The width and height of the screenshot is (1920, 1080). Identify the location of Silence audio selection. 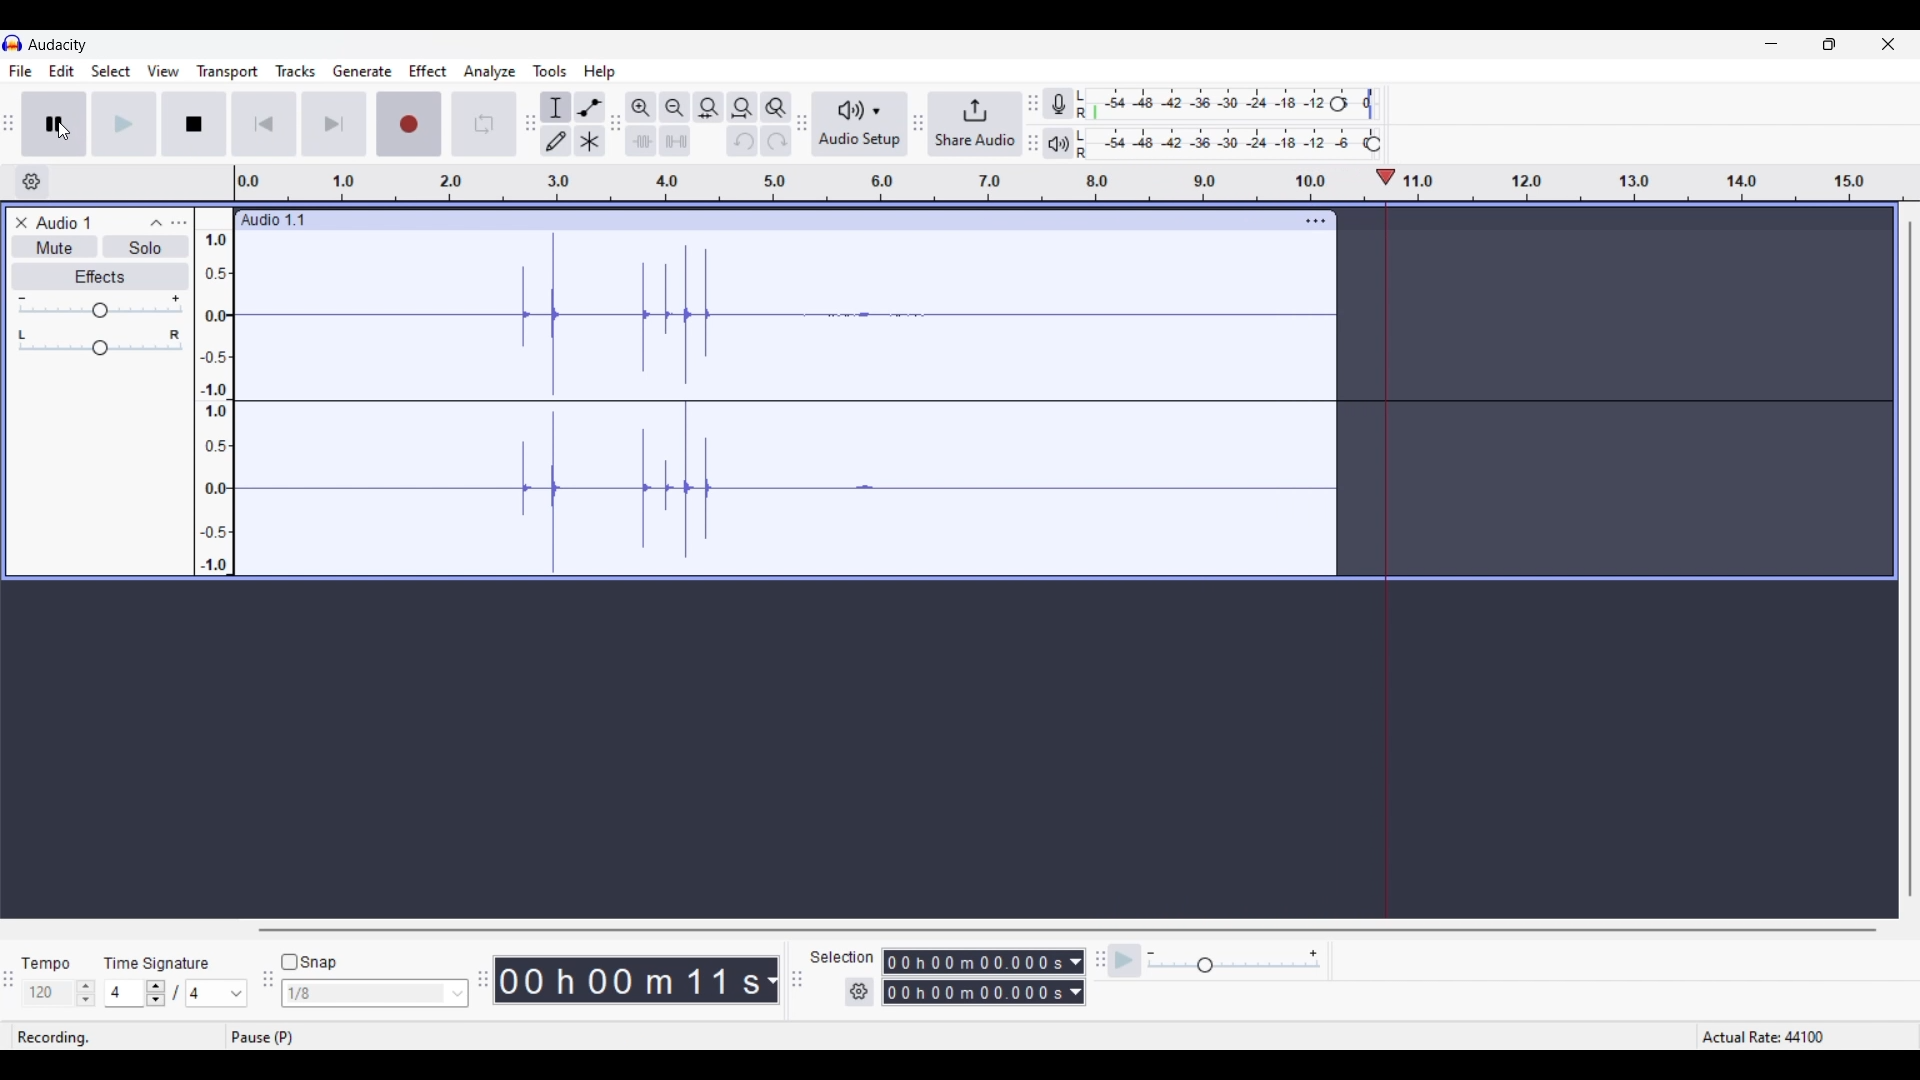
(675, 141).